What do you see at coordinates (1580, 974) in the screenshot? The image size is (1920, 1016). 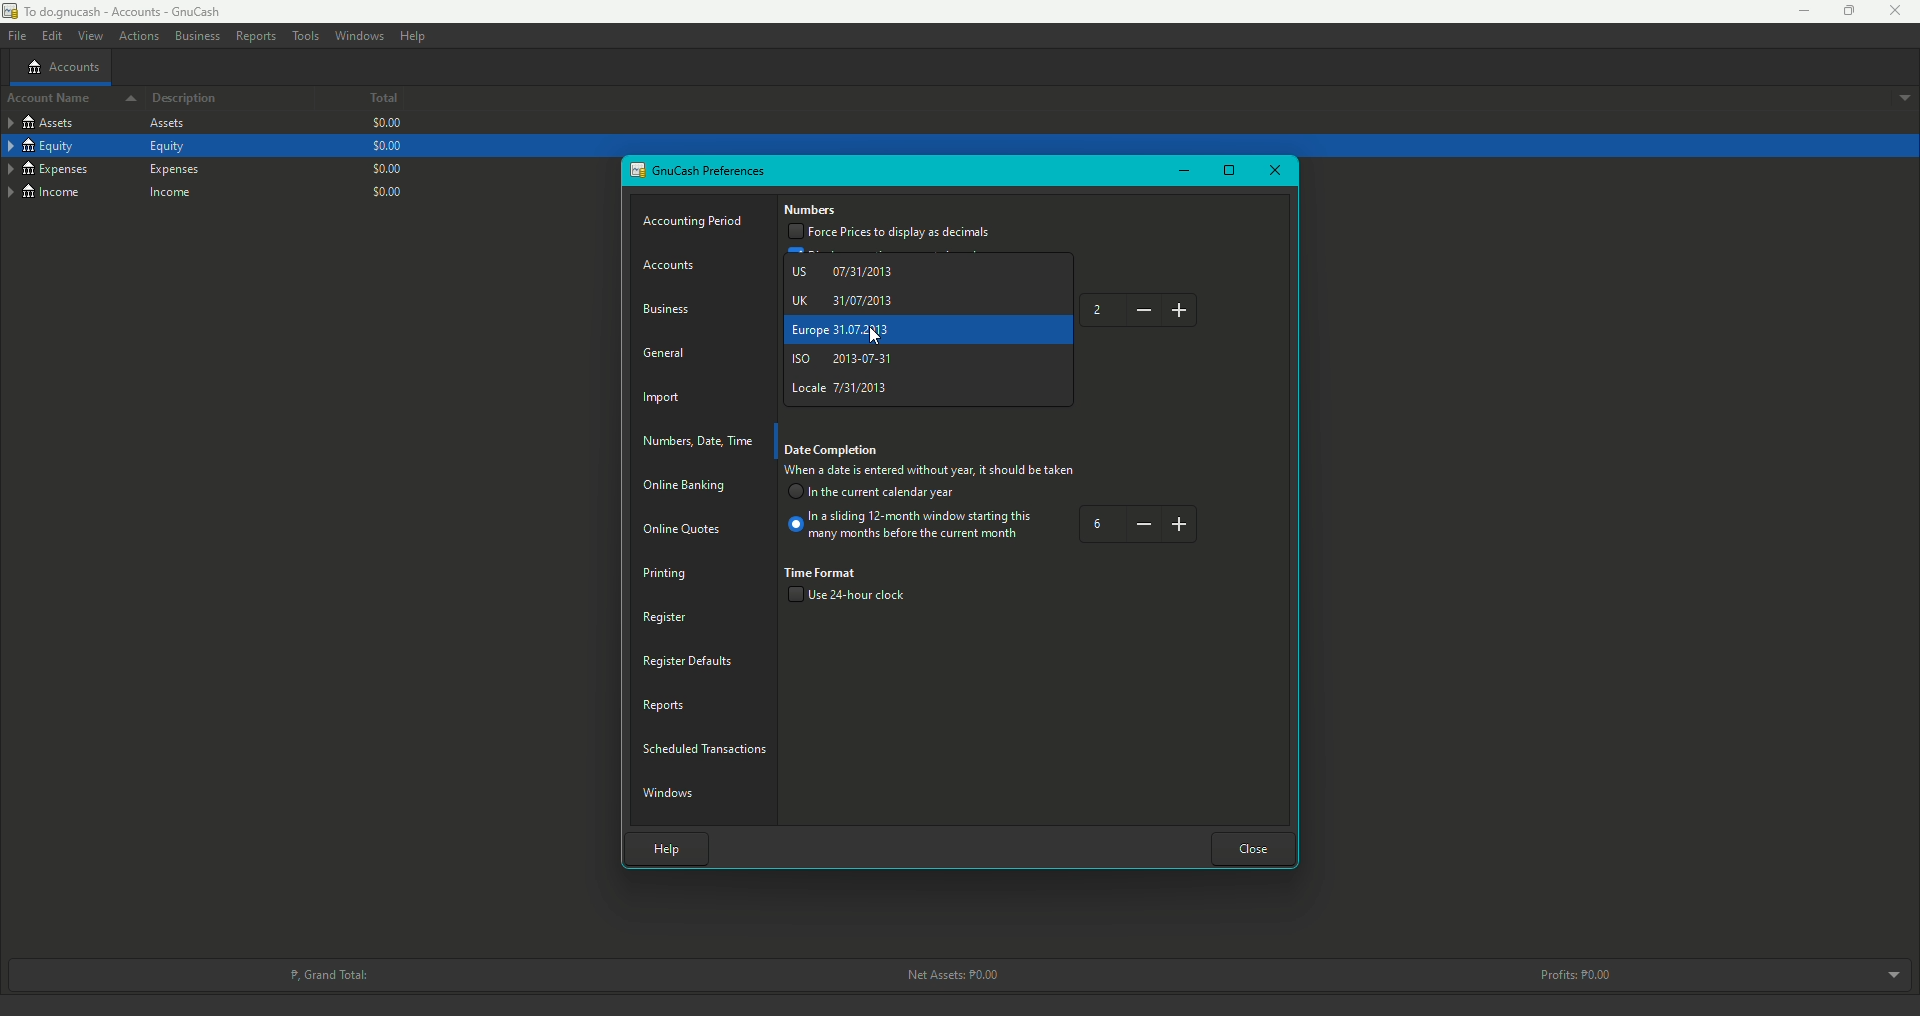 I see `Profits` at bounding box center [1580, 974].